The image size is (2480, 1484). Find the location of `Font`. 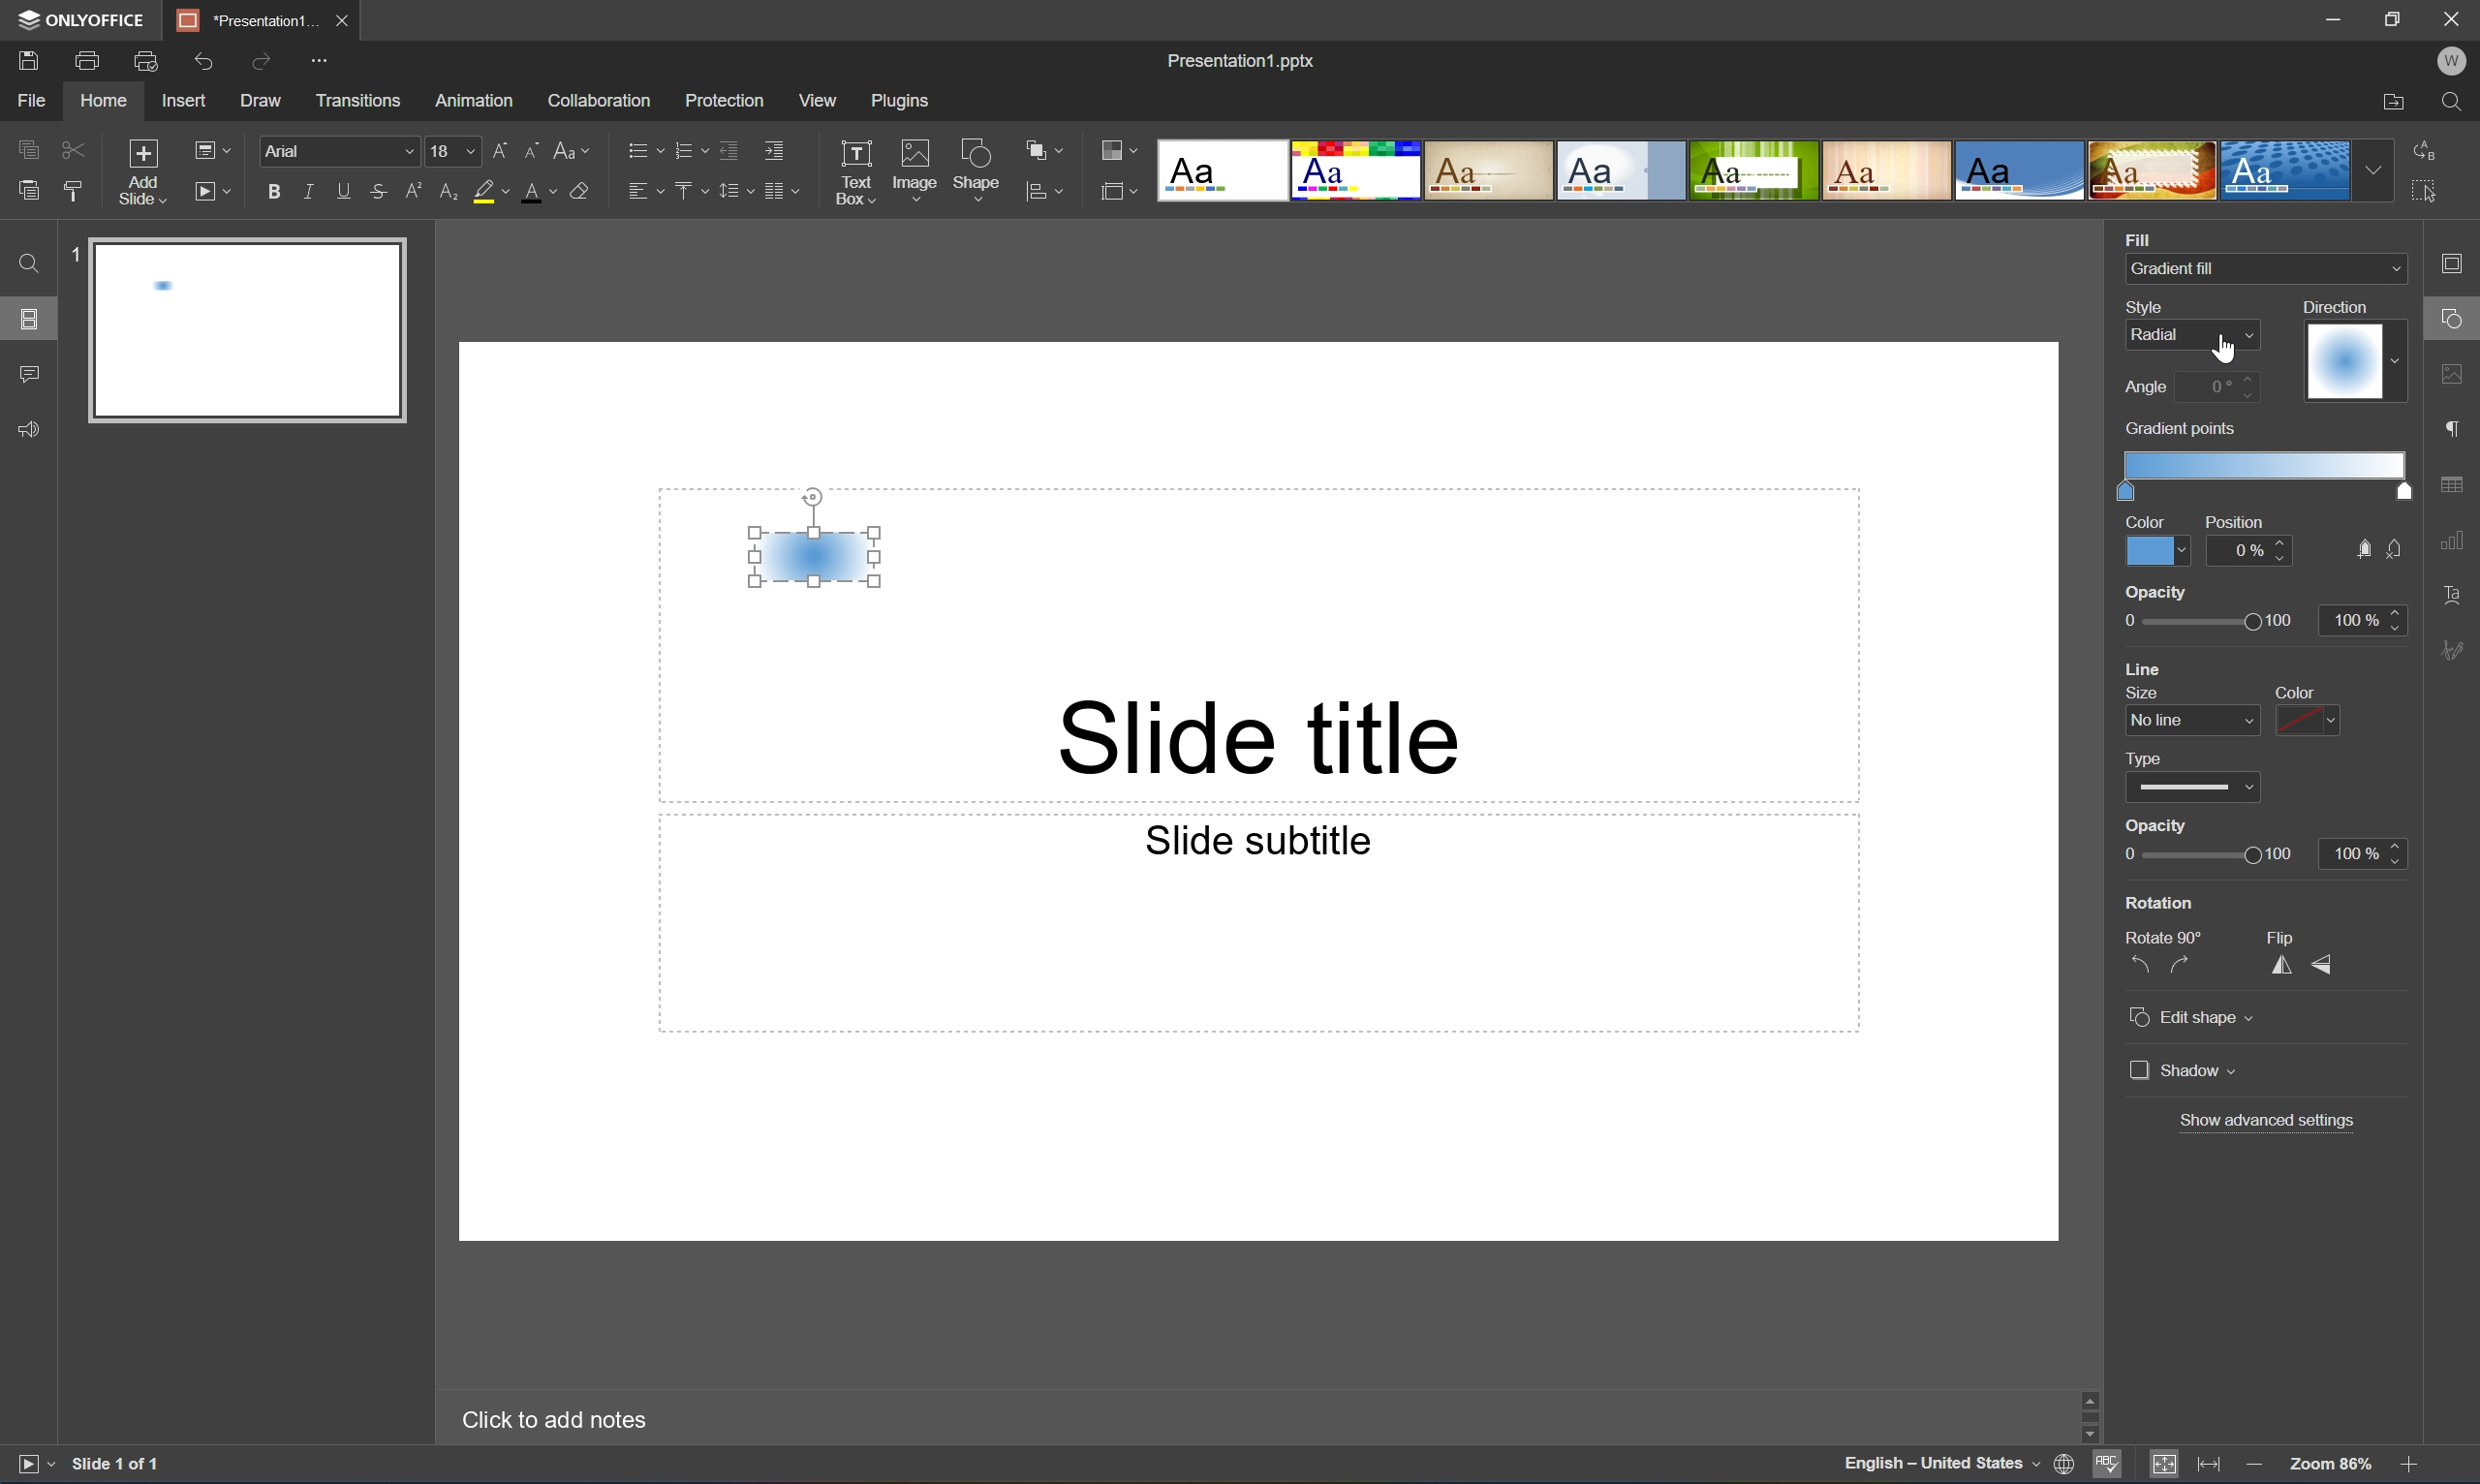

Font is located at coordinates (343, 152).